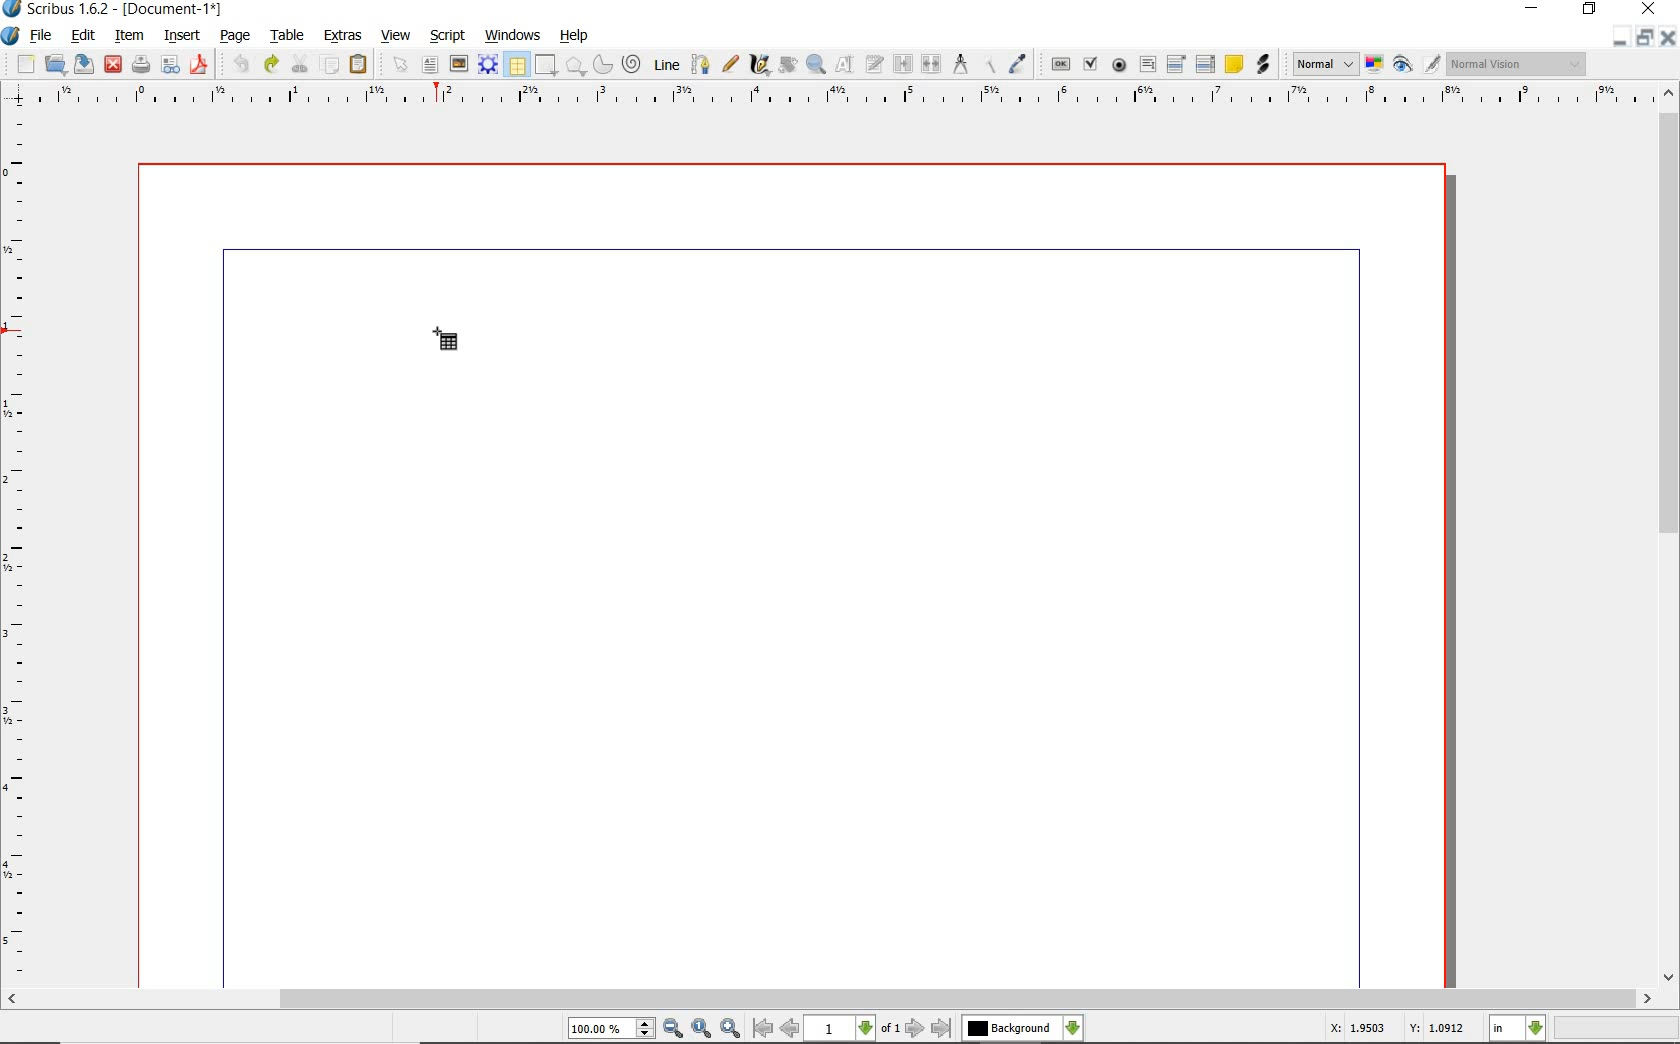 Image resolution: width=1680 pixels, height=1044 pixels. What do you see at coordinates (845, 65) in the screenshot?
I see `edit contents of frame` at bounding box center [845, 65].